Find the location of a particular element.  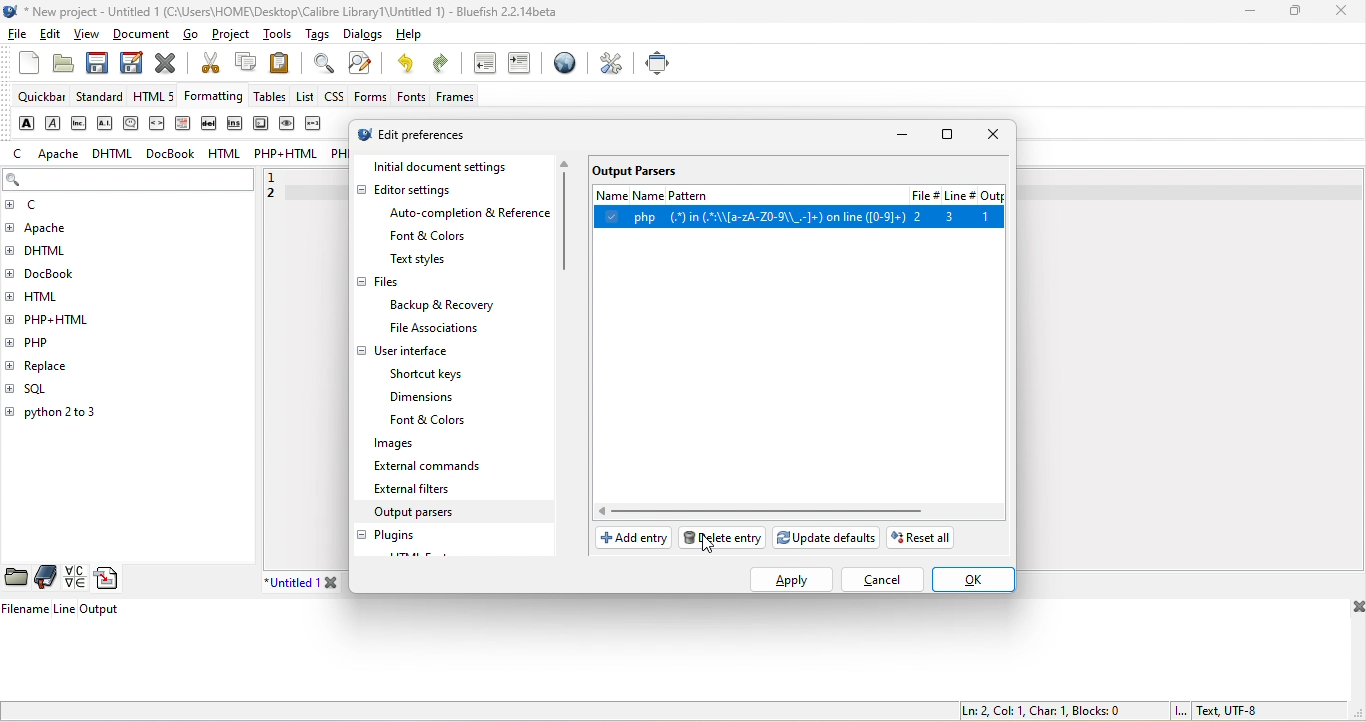

apache is located at coordinates (57, 154).